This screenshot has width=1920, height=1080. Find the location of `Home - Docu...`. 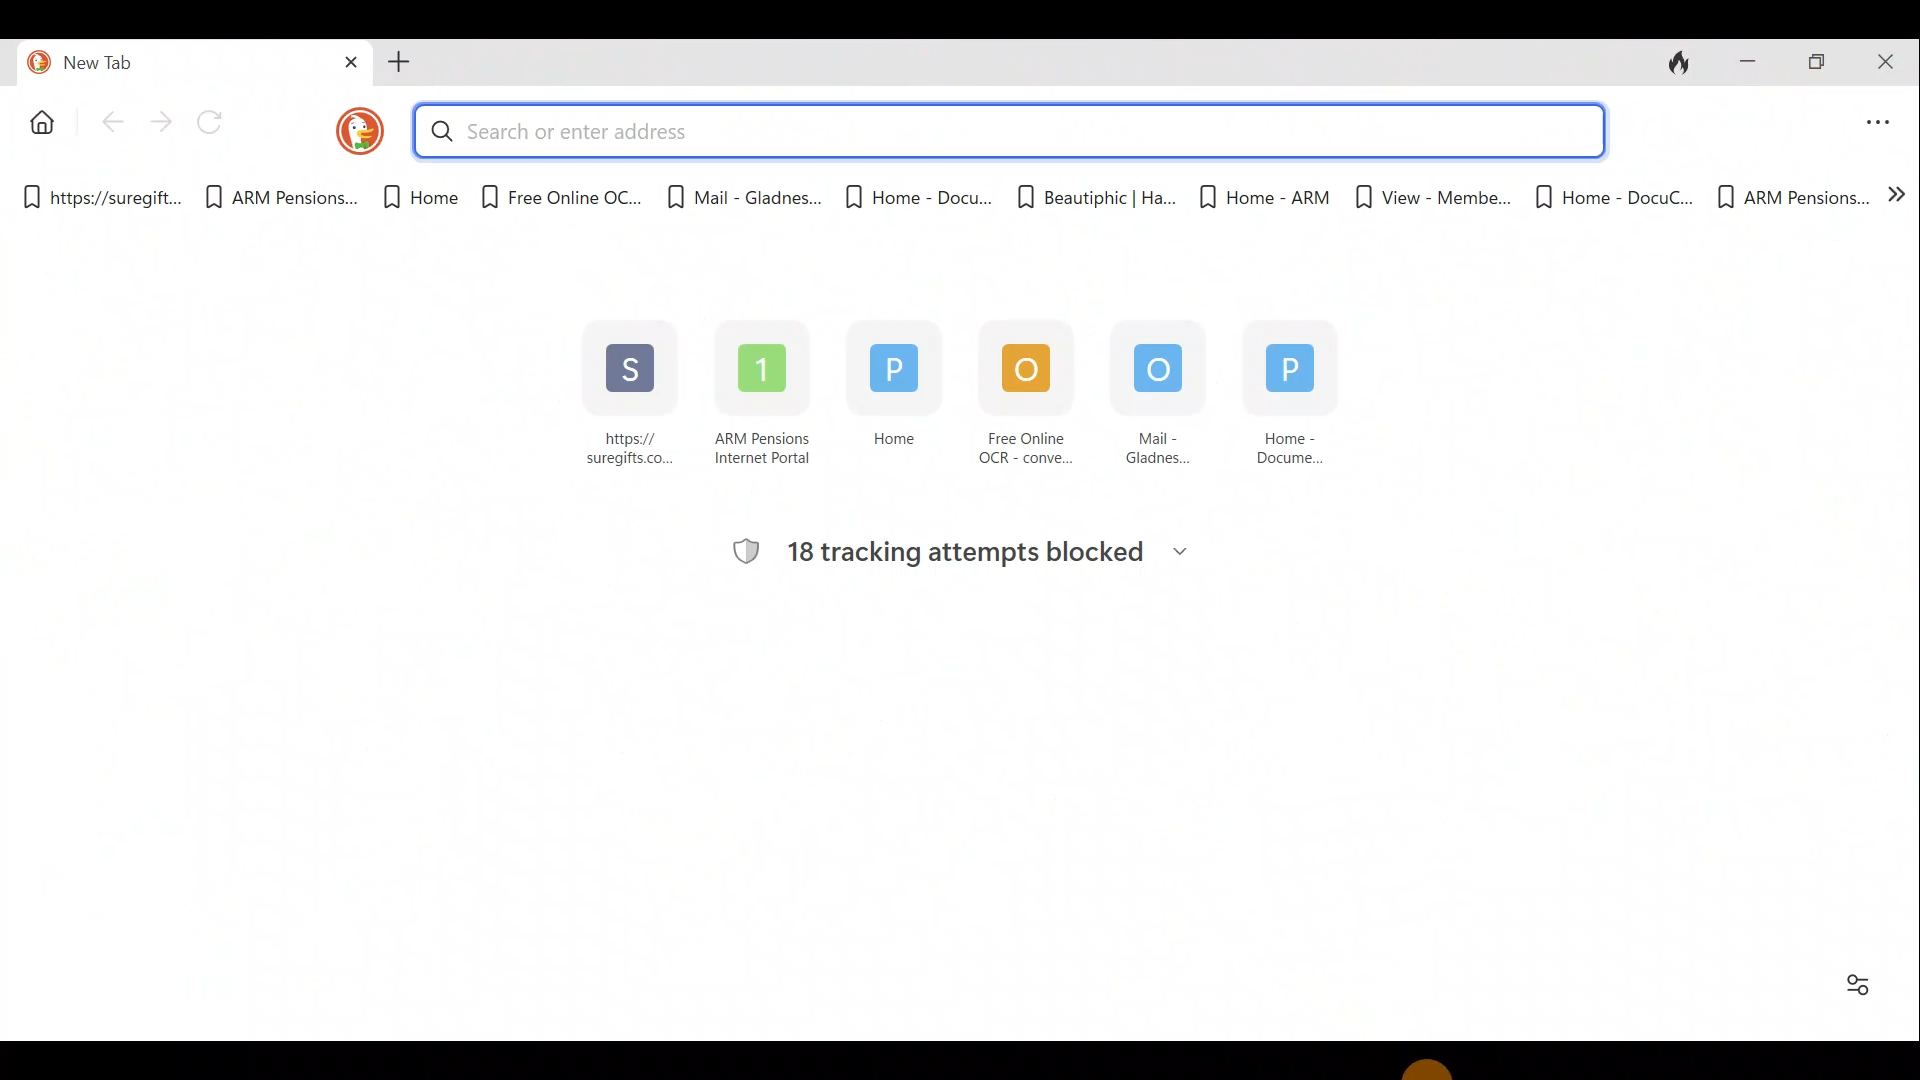

Home - Docu... is located at coordinates (917, 191).